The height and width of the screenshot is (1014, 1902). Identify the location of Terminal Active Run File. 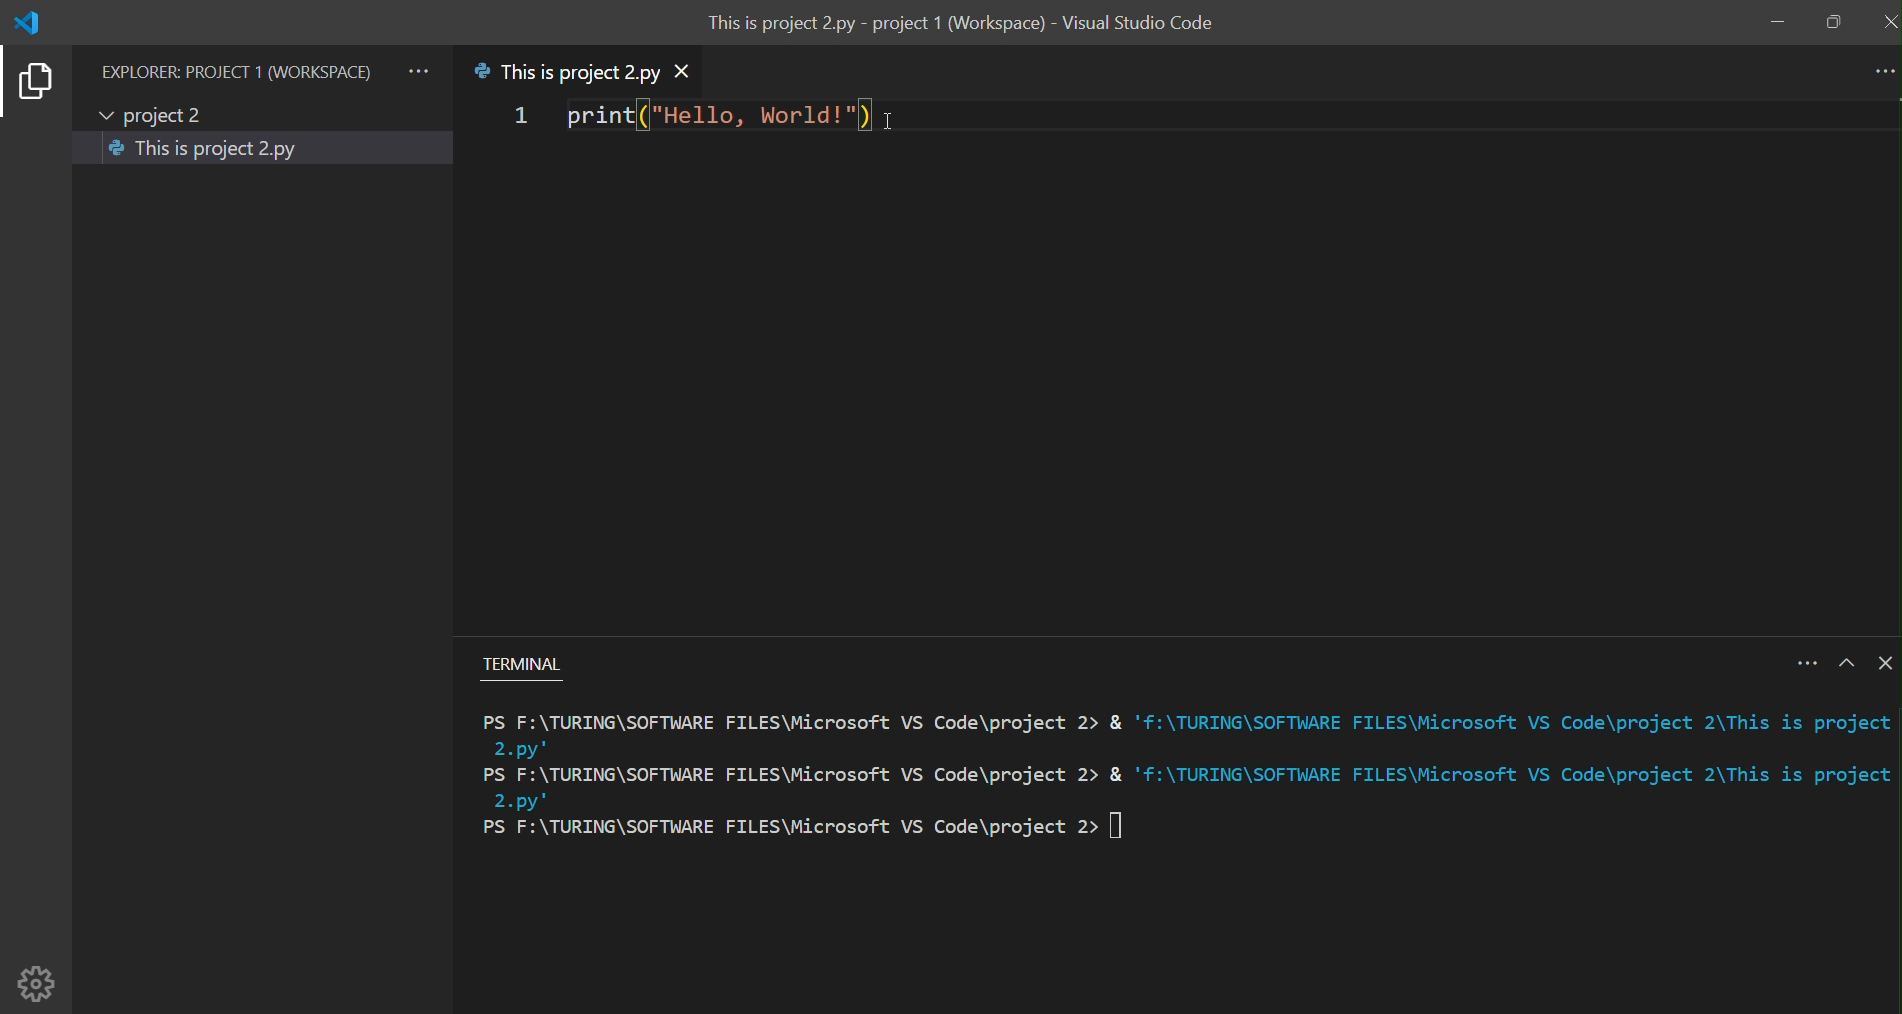
(1187, 783).